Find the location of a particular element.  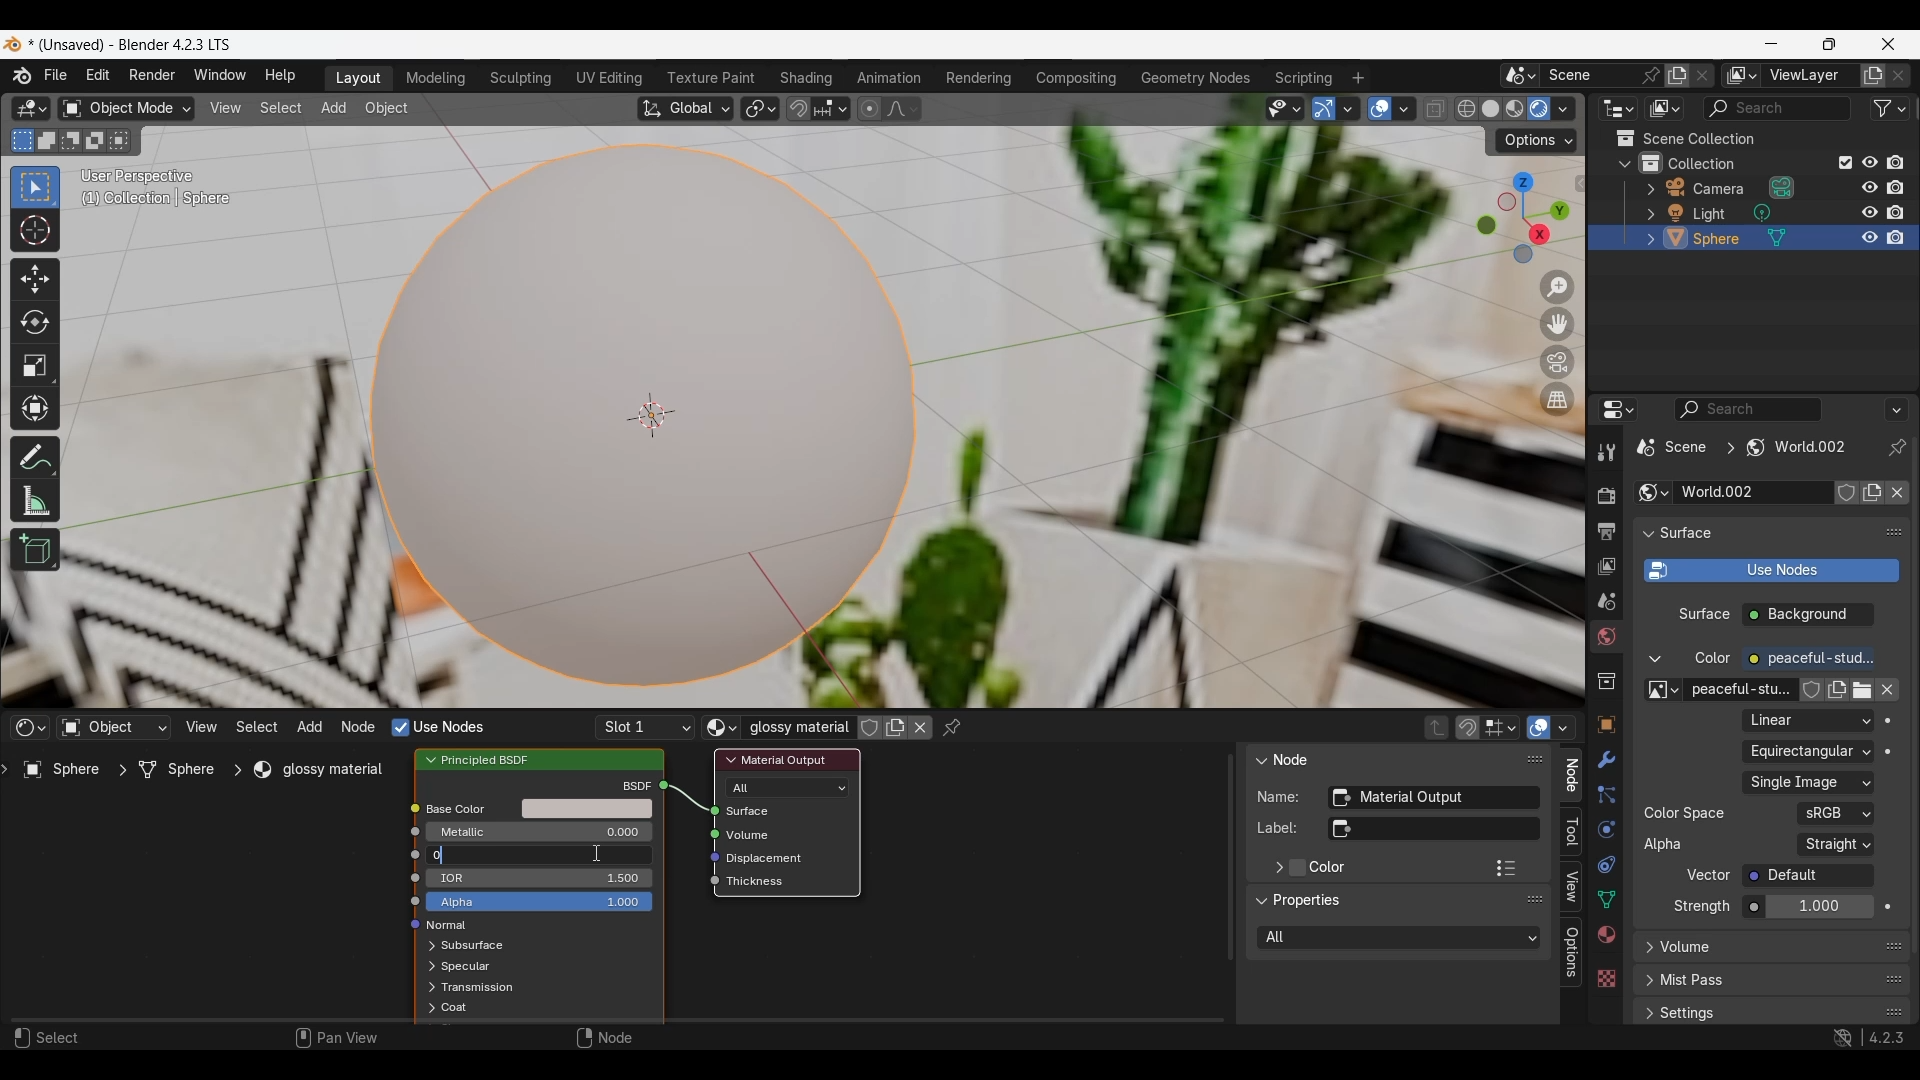

expand respective scenes is located at coordinates (1645, 238).